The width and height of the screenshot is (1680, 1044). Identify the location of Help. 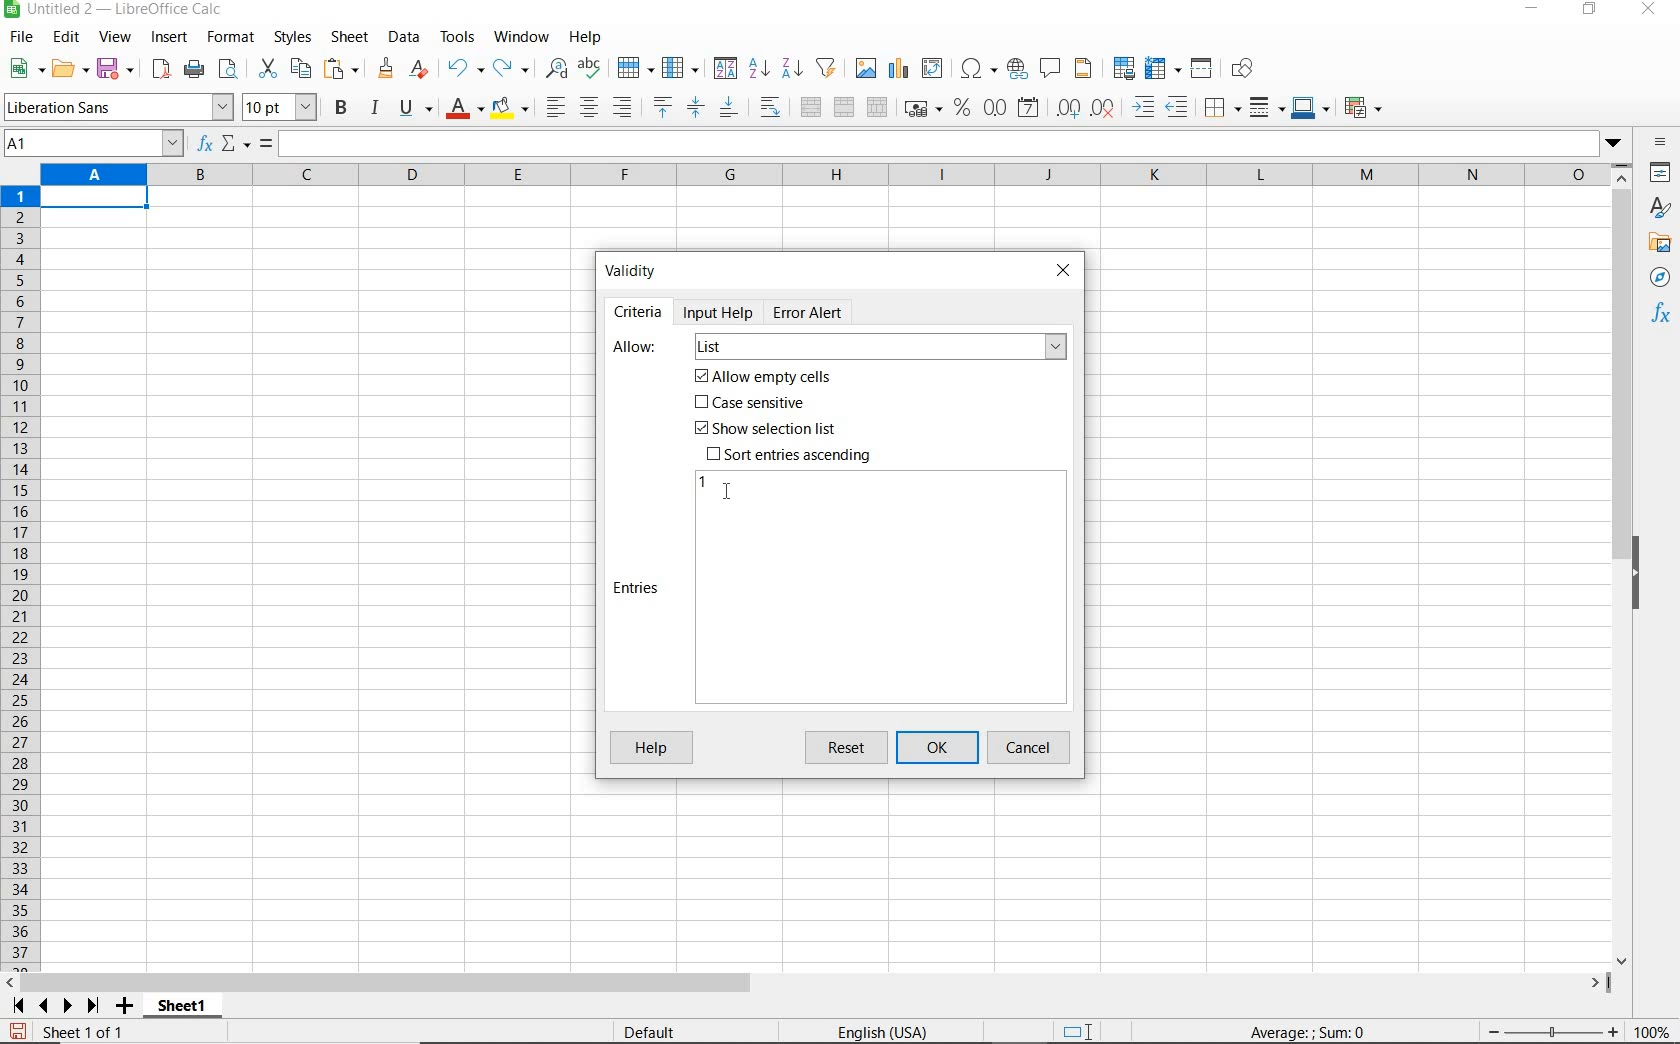
(649, 749).